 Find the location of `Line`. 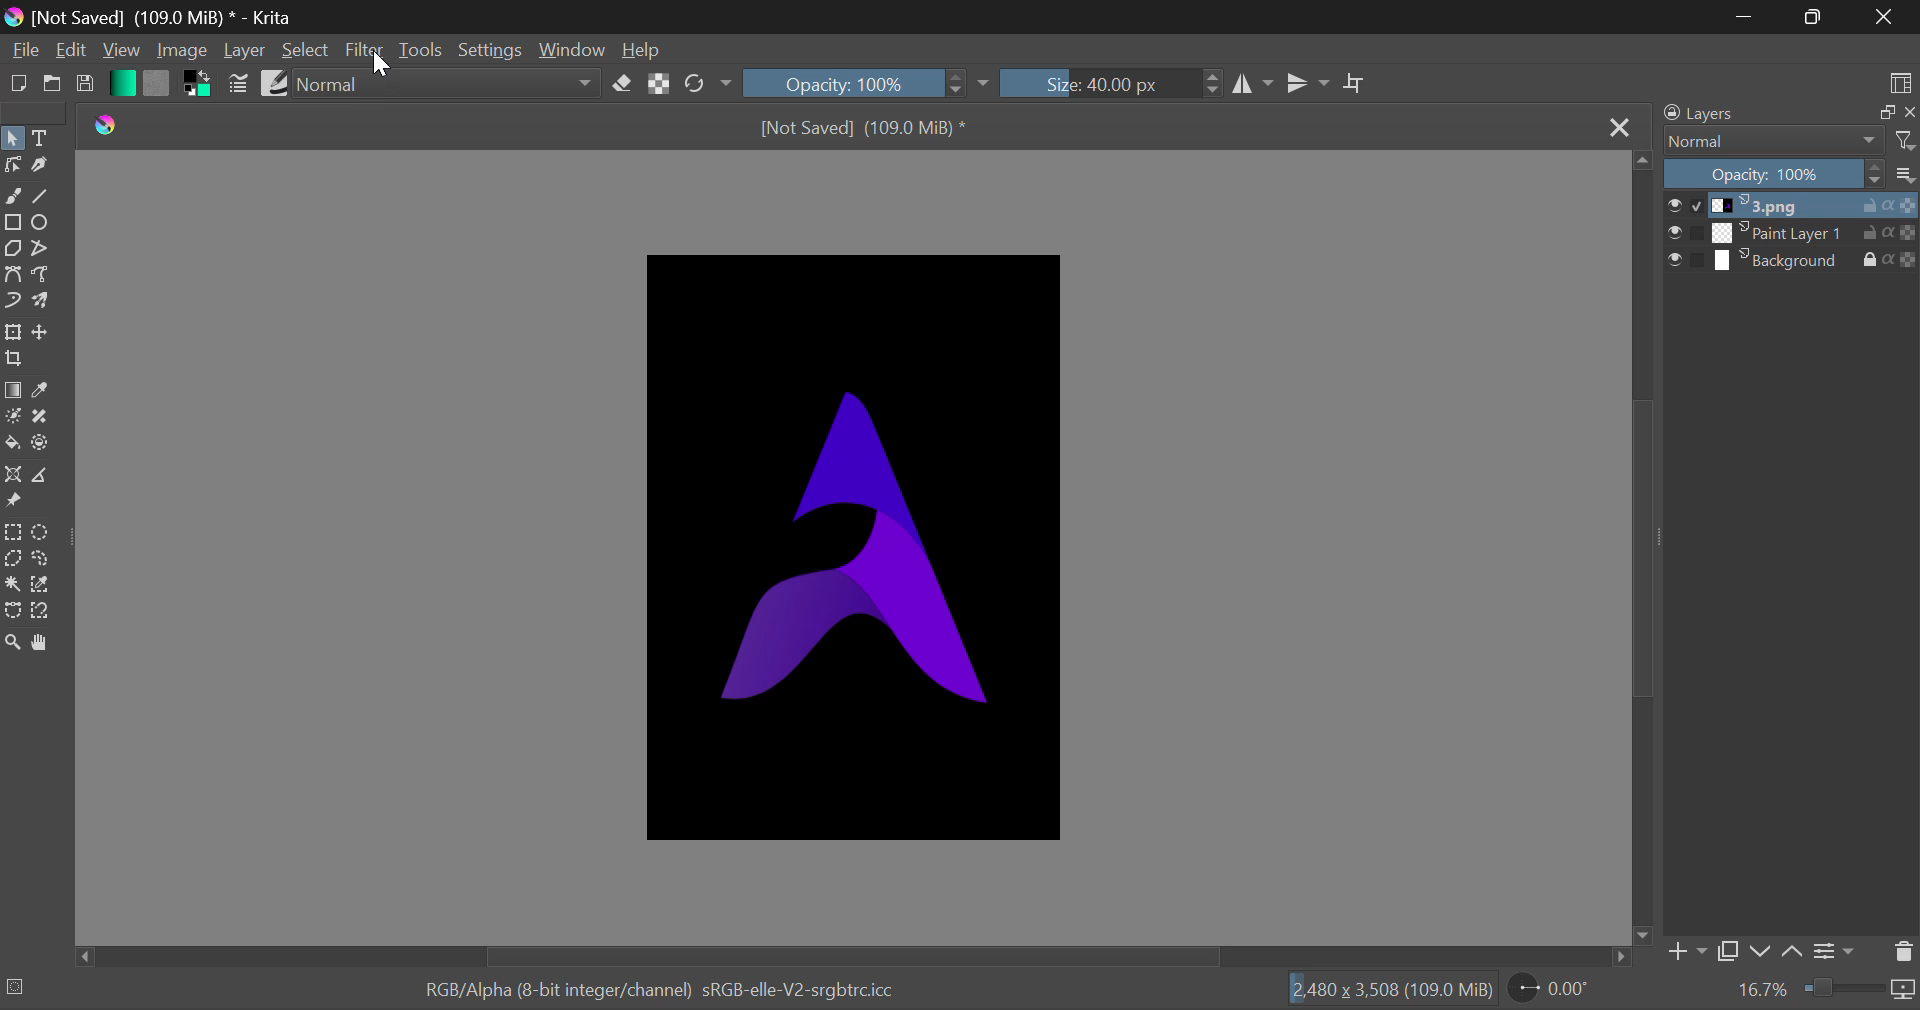

Line is located at coordinates (43, 195).